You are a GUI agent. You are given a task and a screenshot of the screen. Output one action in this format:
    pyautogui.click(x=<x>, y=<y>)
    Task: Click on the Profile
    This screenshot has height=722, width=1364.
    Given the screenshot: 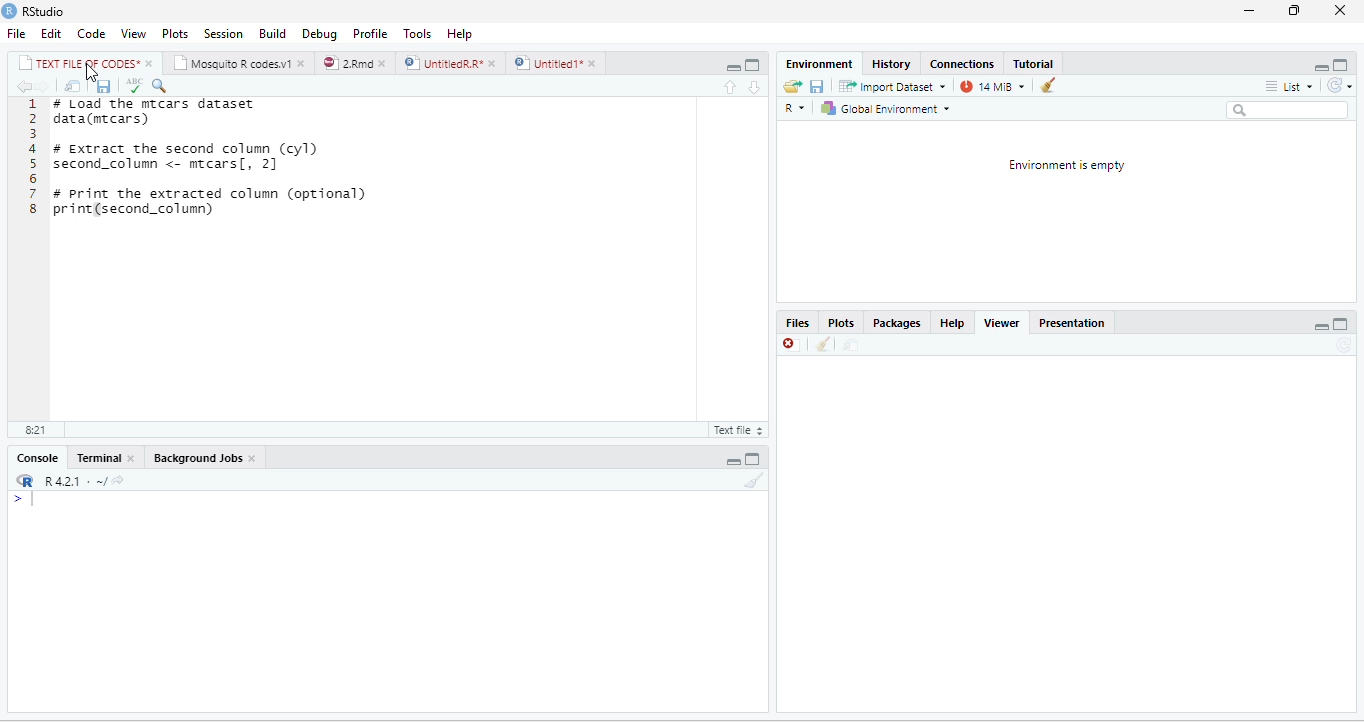 What is the action you would take?
    pyautogui.click(x=371, y=32)
    